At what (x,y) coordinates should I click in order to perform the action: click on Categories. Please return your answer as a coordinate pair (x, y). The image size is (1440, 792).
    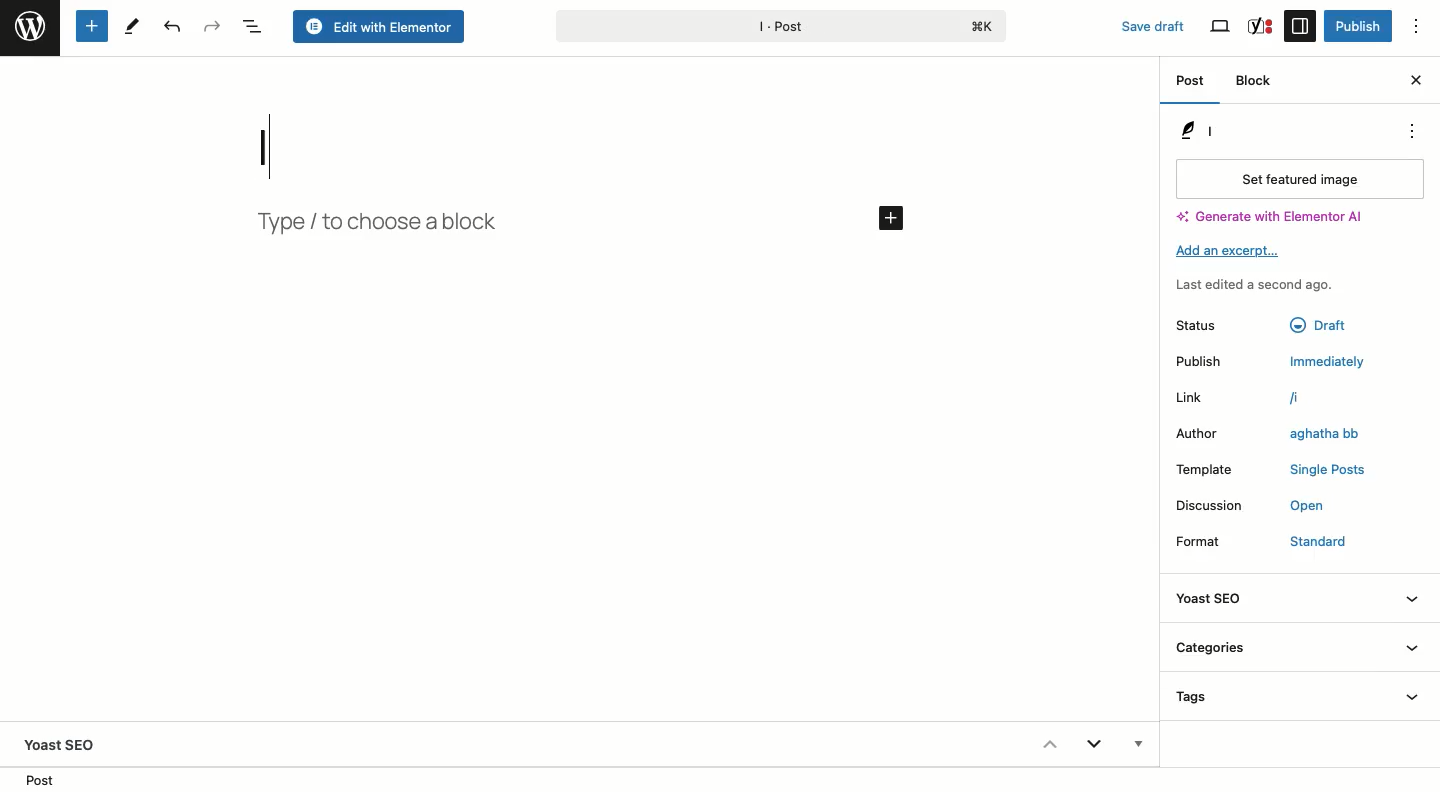
    Looking at the image, I should click on (1299, 650).